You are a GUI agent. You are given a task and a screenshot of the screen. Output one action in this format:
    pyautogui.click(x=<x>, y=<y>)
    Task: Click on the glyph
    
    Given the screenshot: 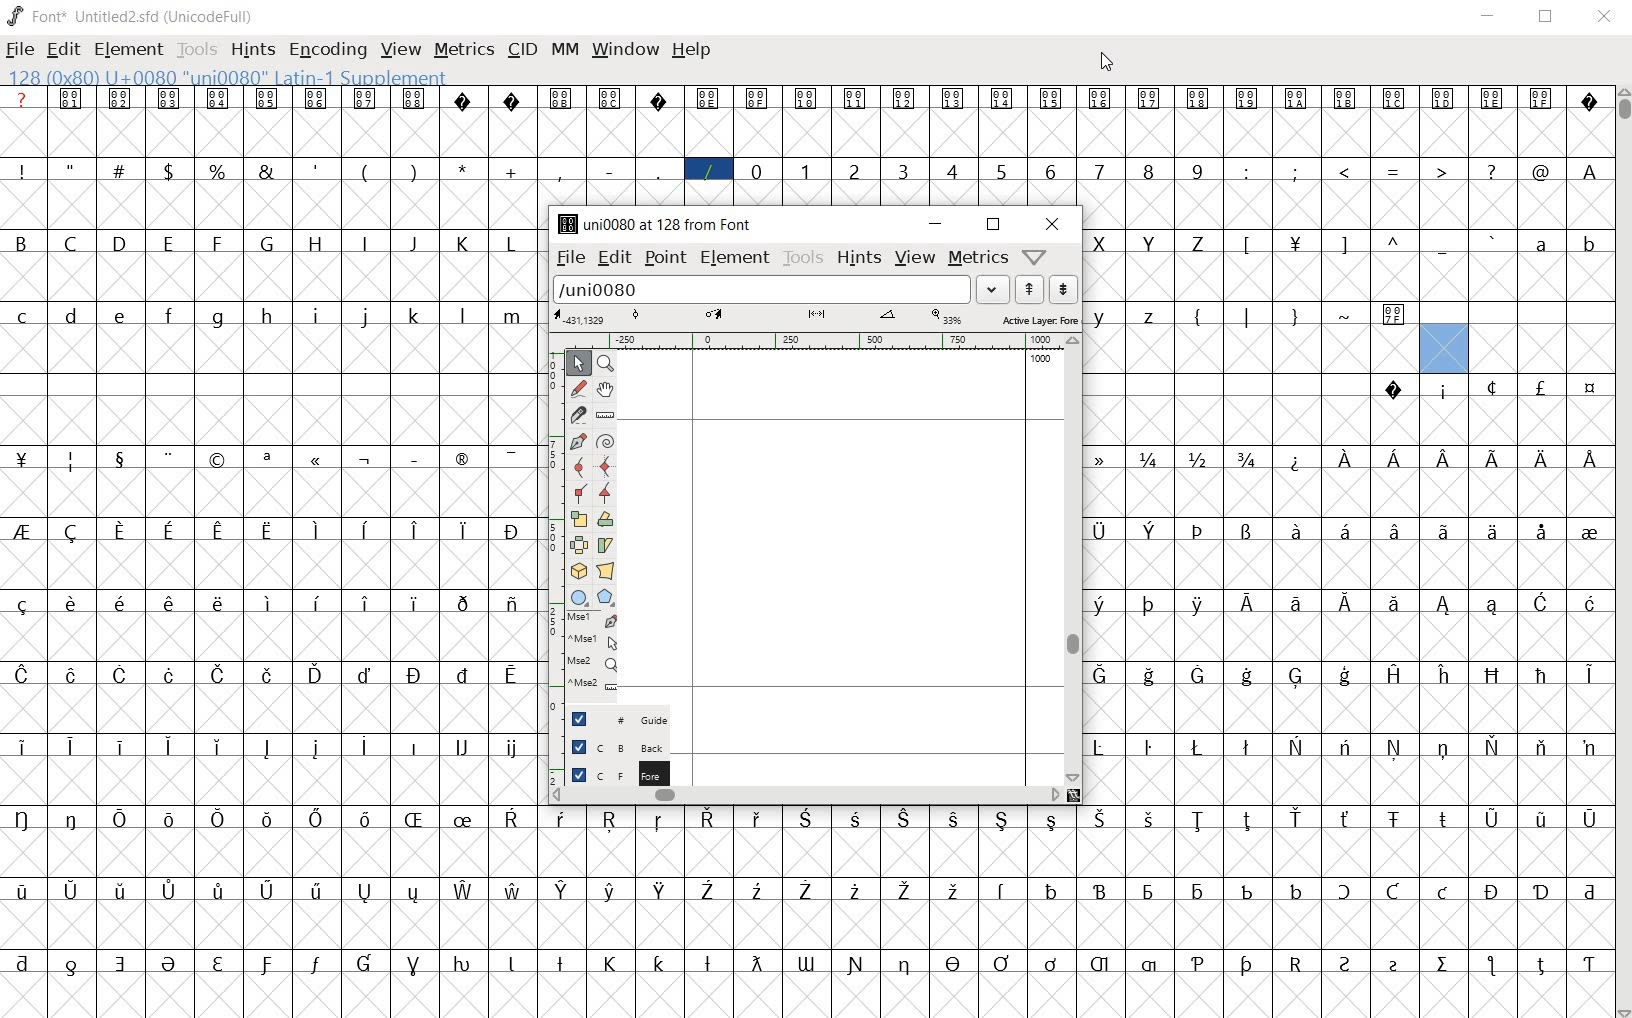 What is the action you would take?
    pyautogui.click(x=365, y=893)
    